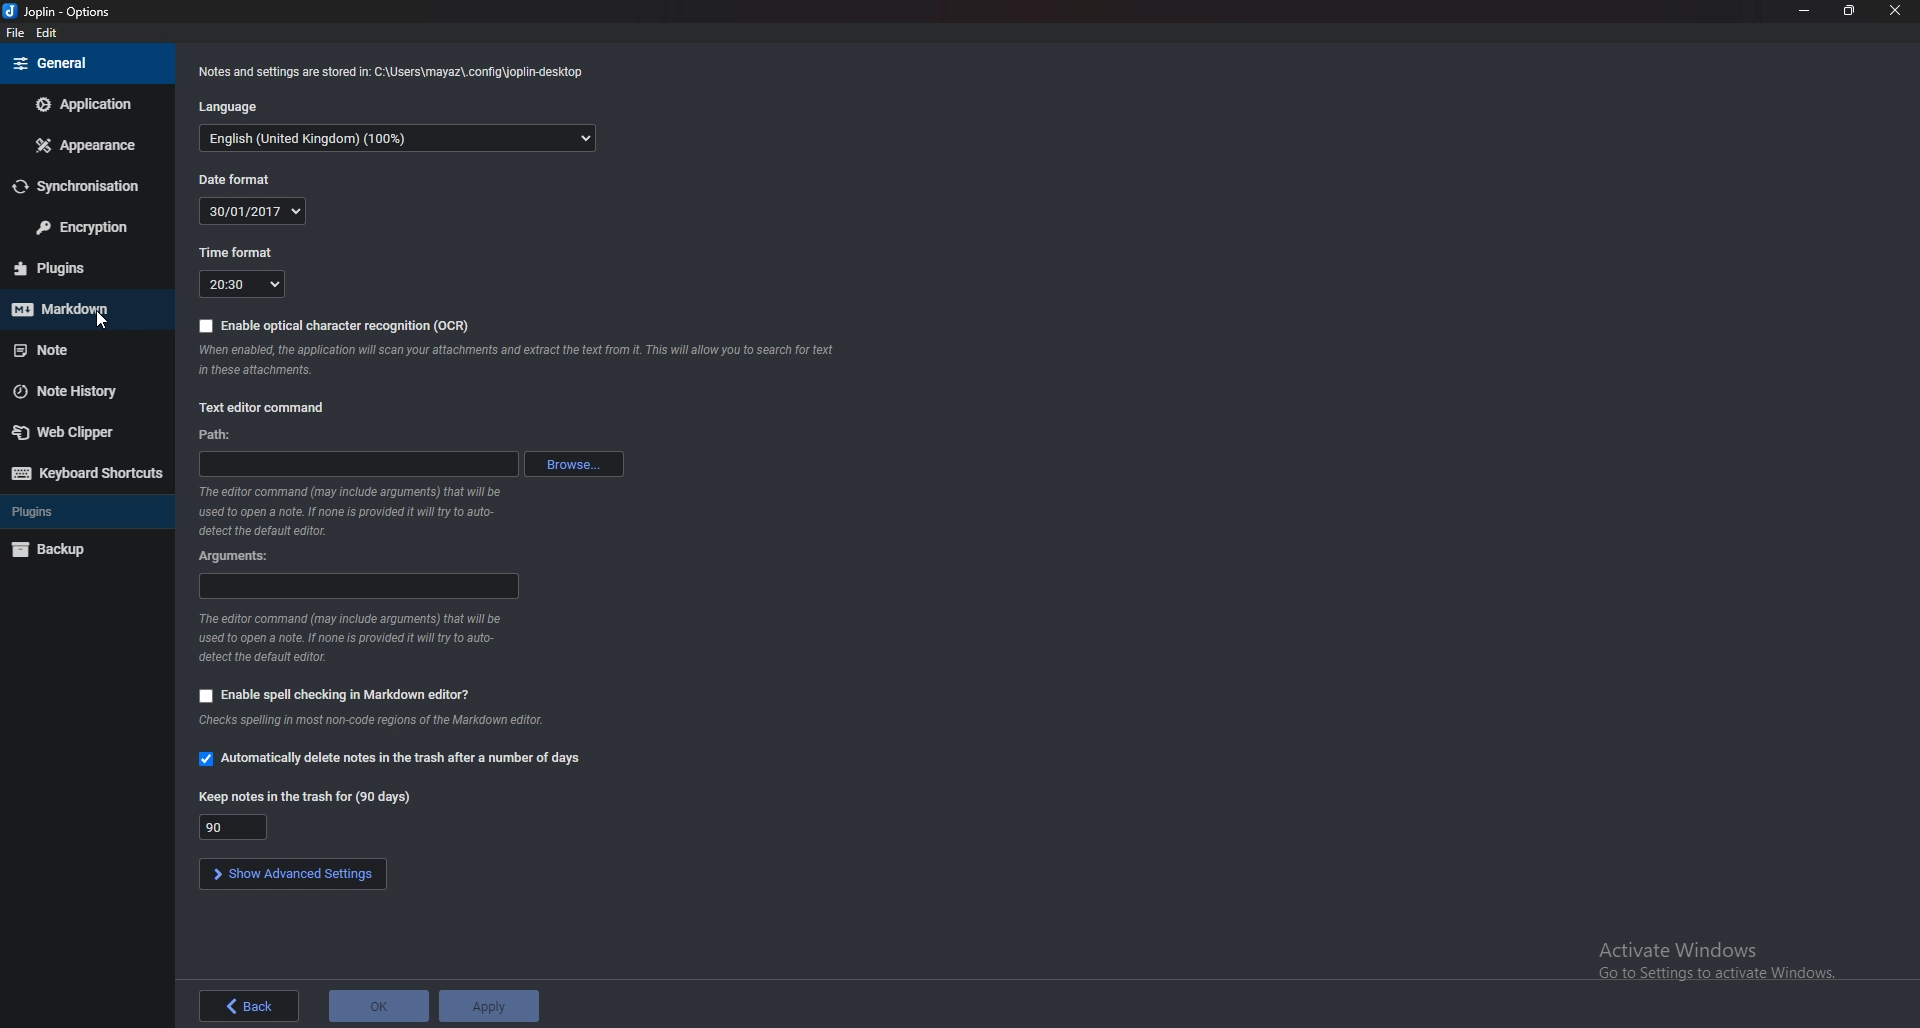  I want to click on Date format, so click(234, 178).